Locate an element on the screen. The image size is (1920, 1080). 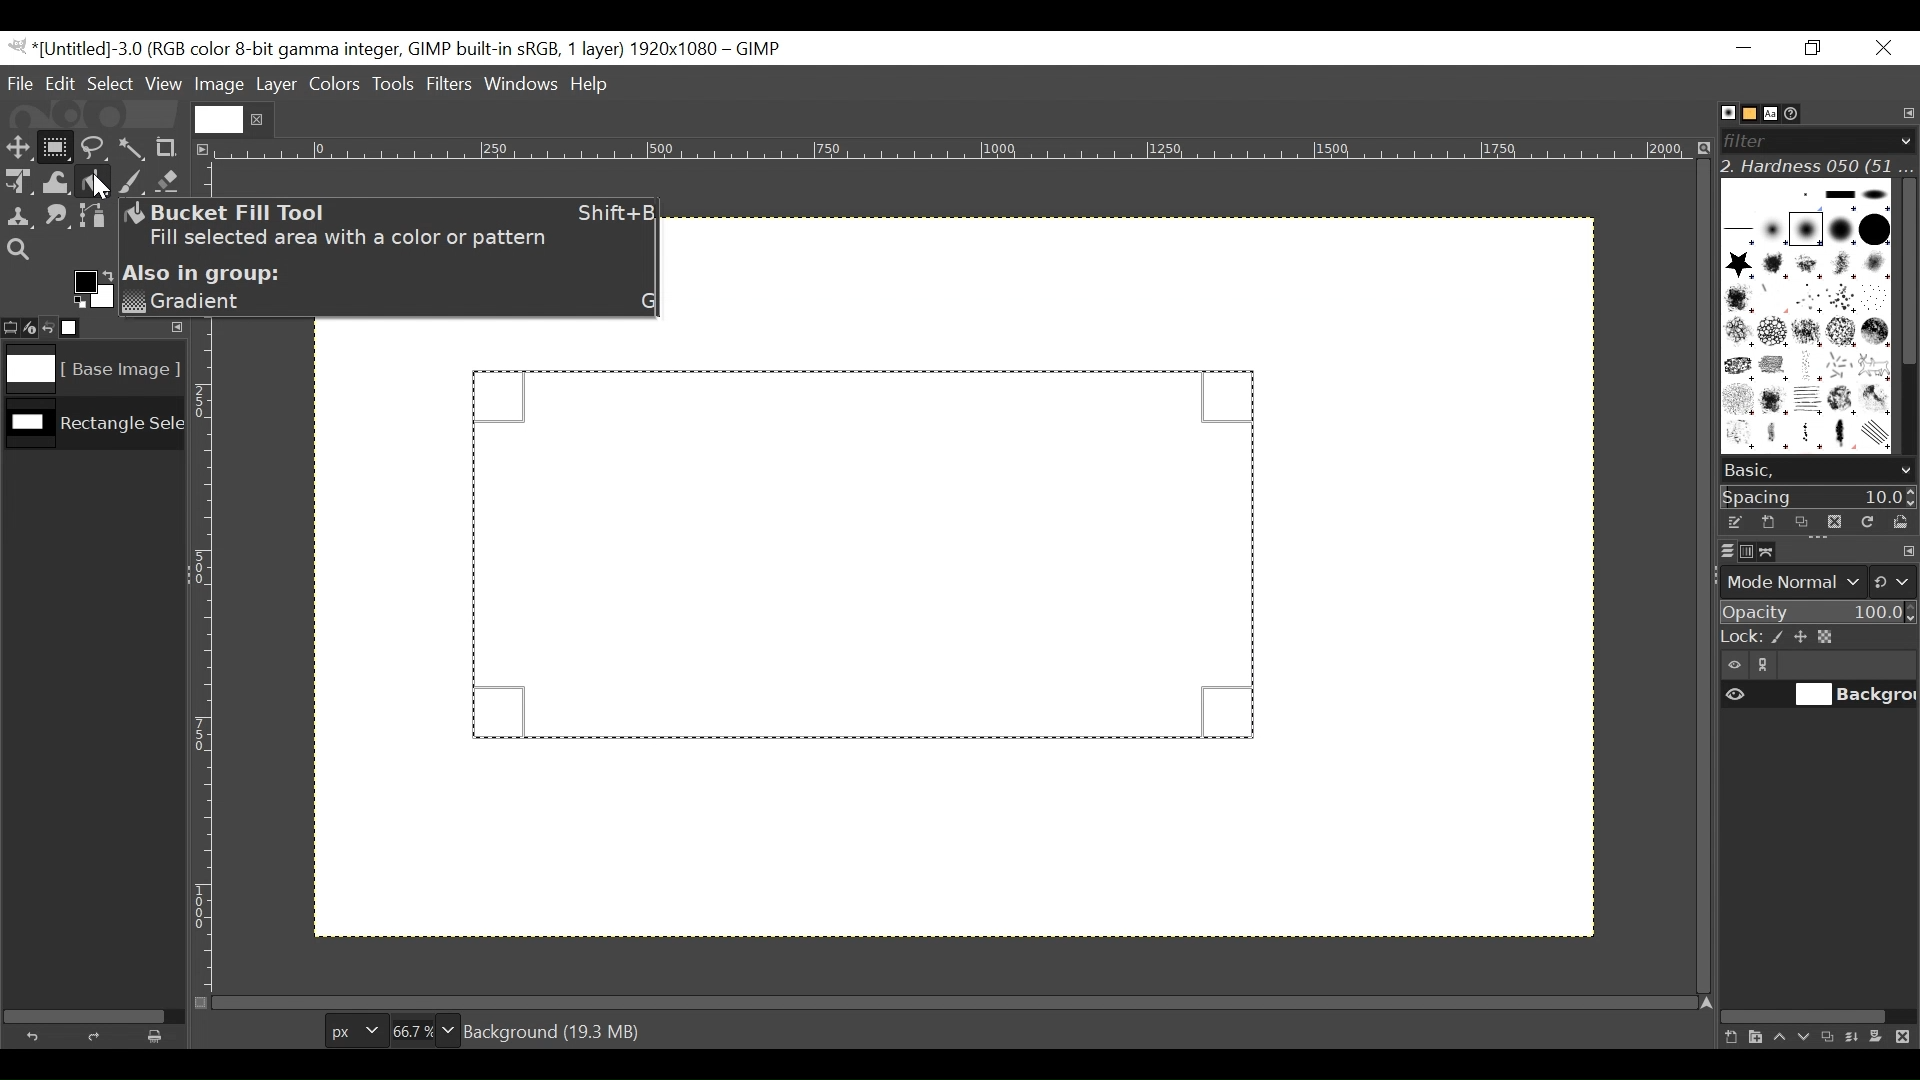
Item visibility is located at coordinates (1735, 666).